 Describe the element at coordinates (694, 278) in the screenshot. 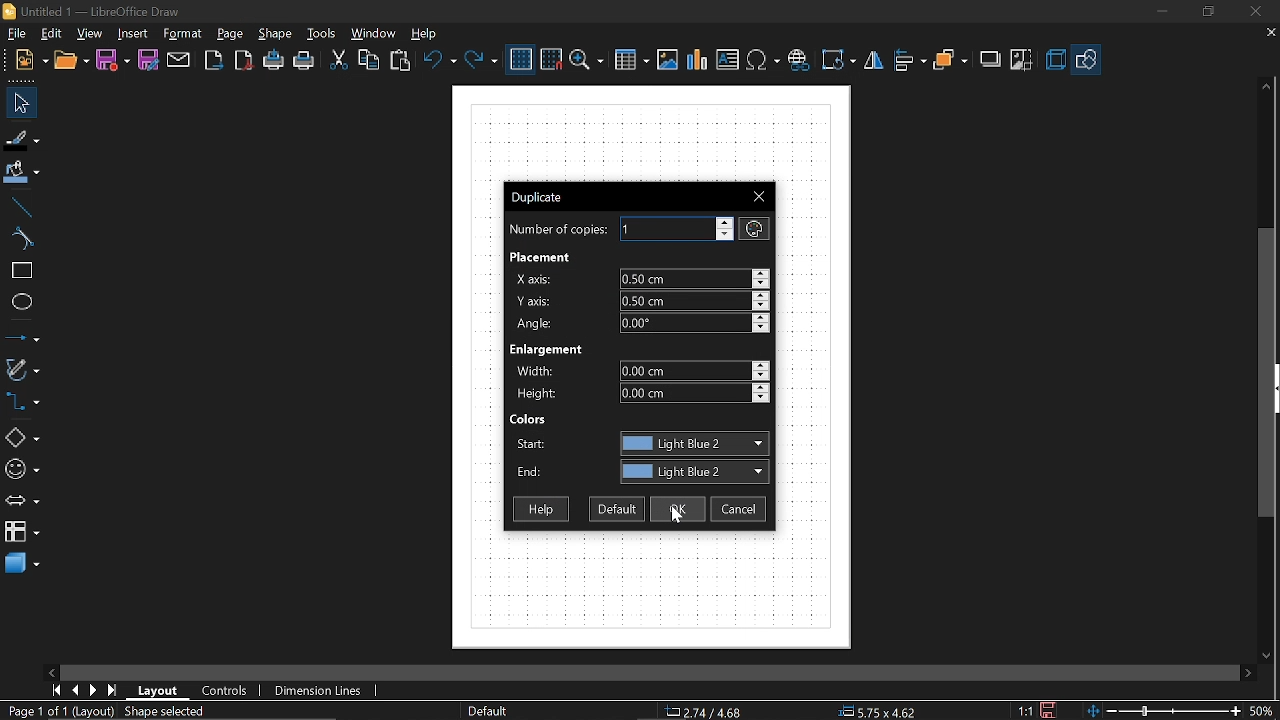

I see `X axis` at that location.